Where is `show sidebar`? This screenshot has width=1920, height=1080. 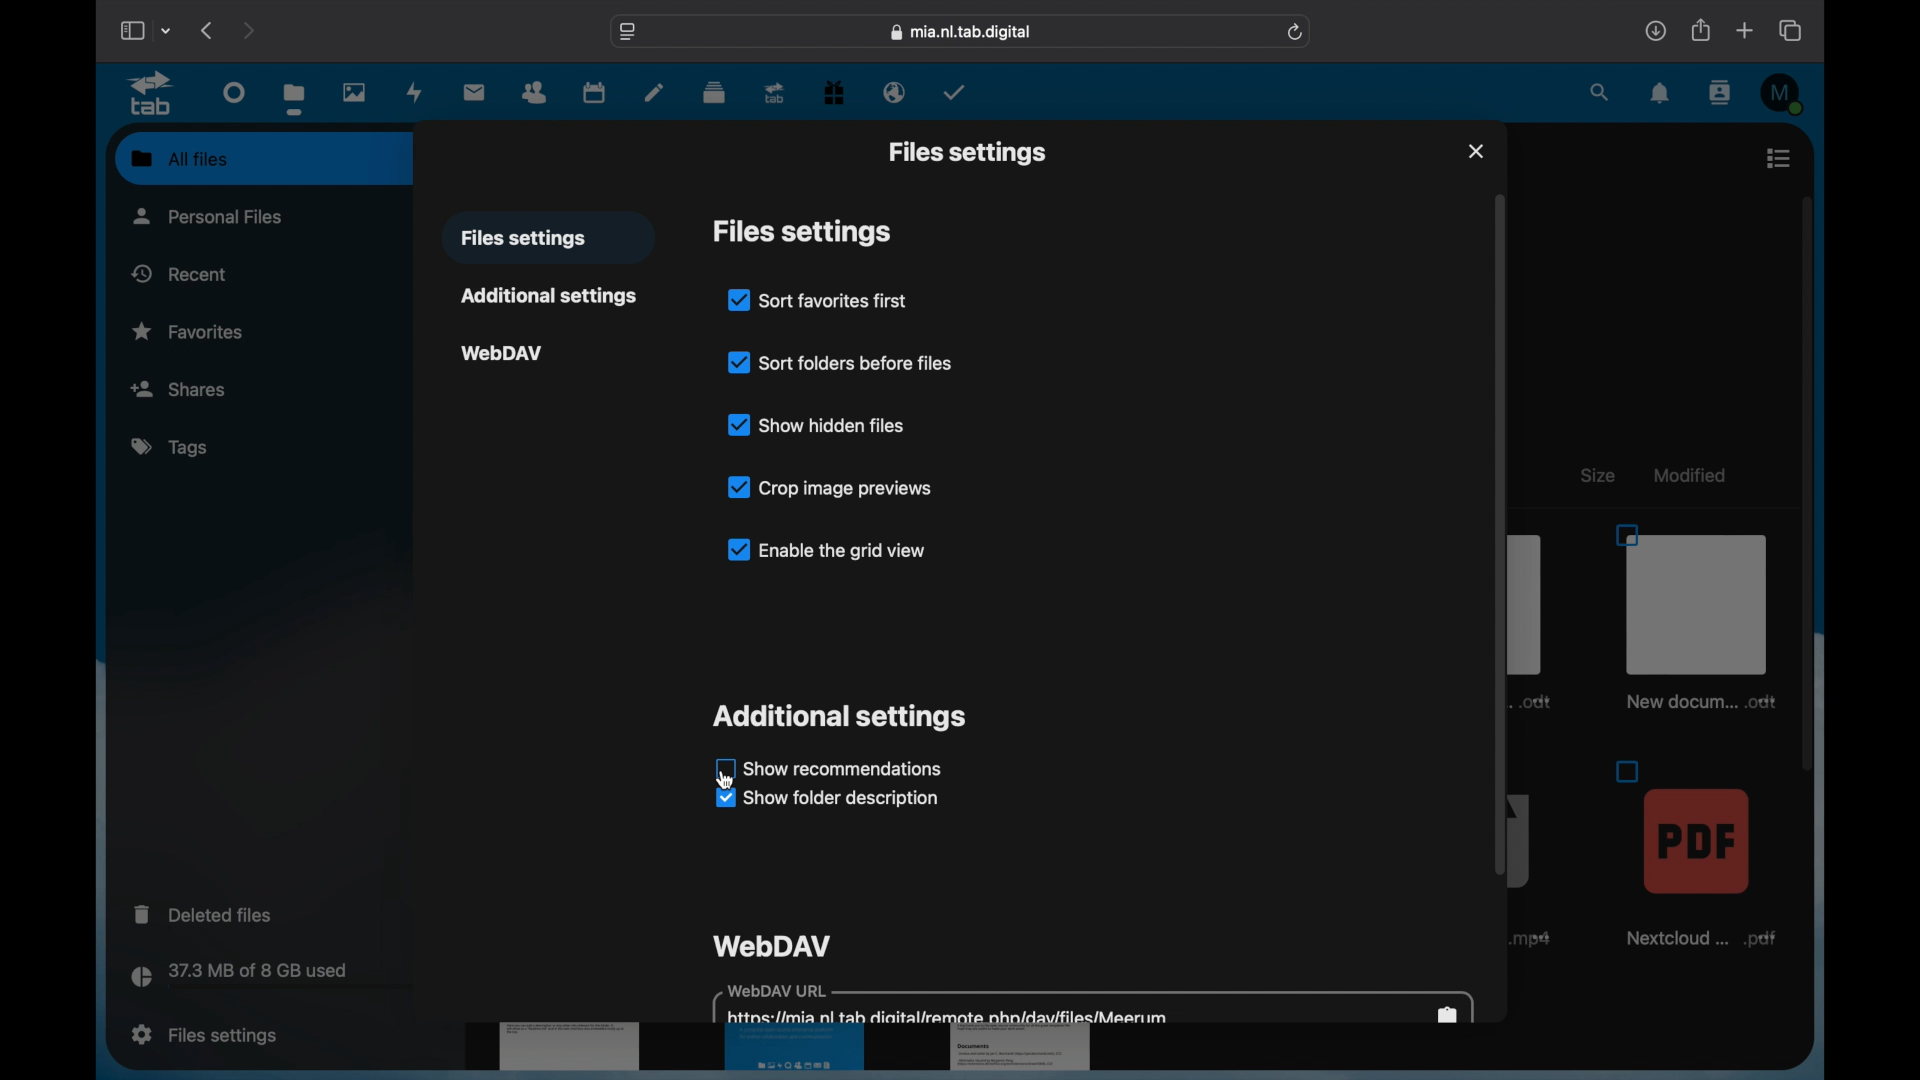 show sidebar is located at coordinates (130, 31).